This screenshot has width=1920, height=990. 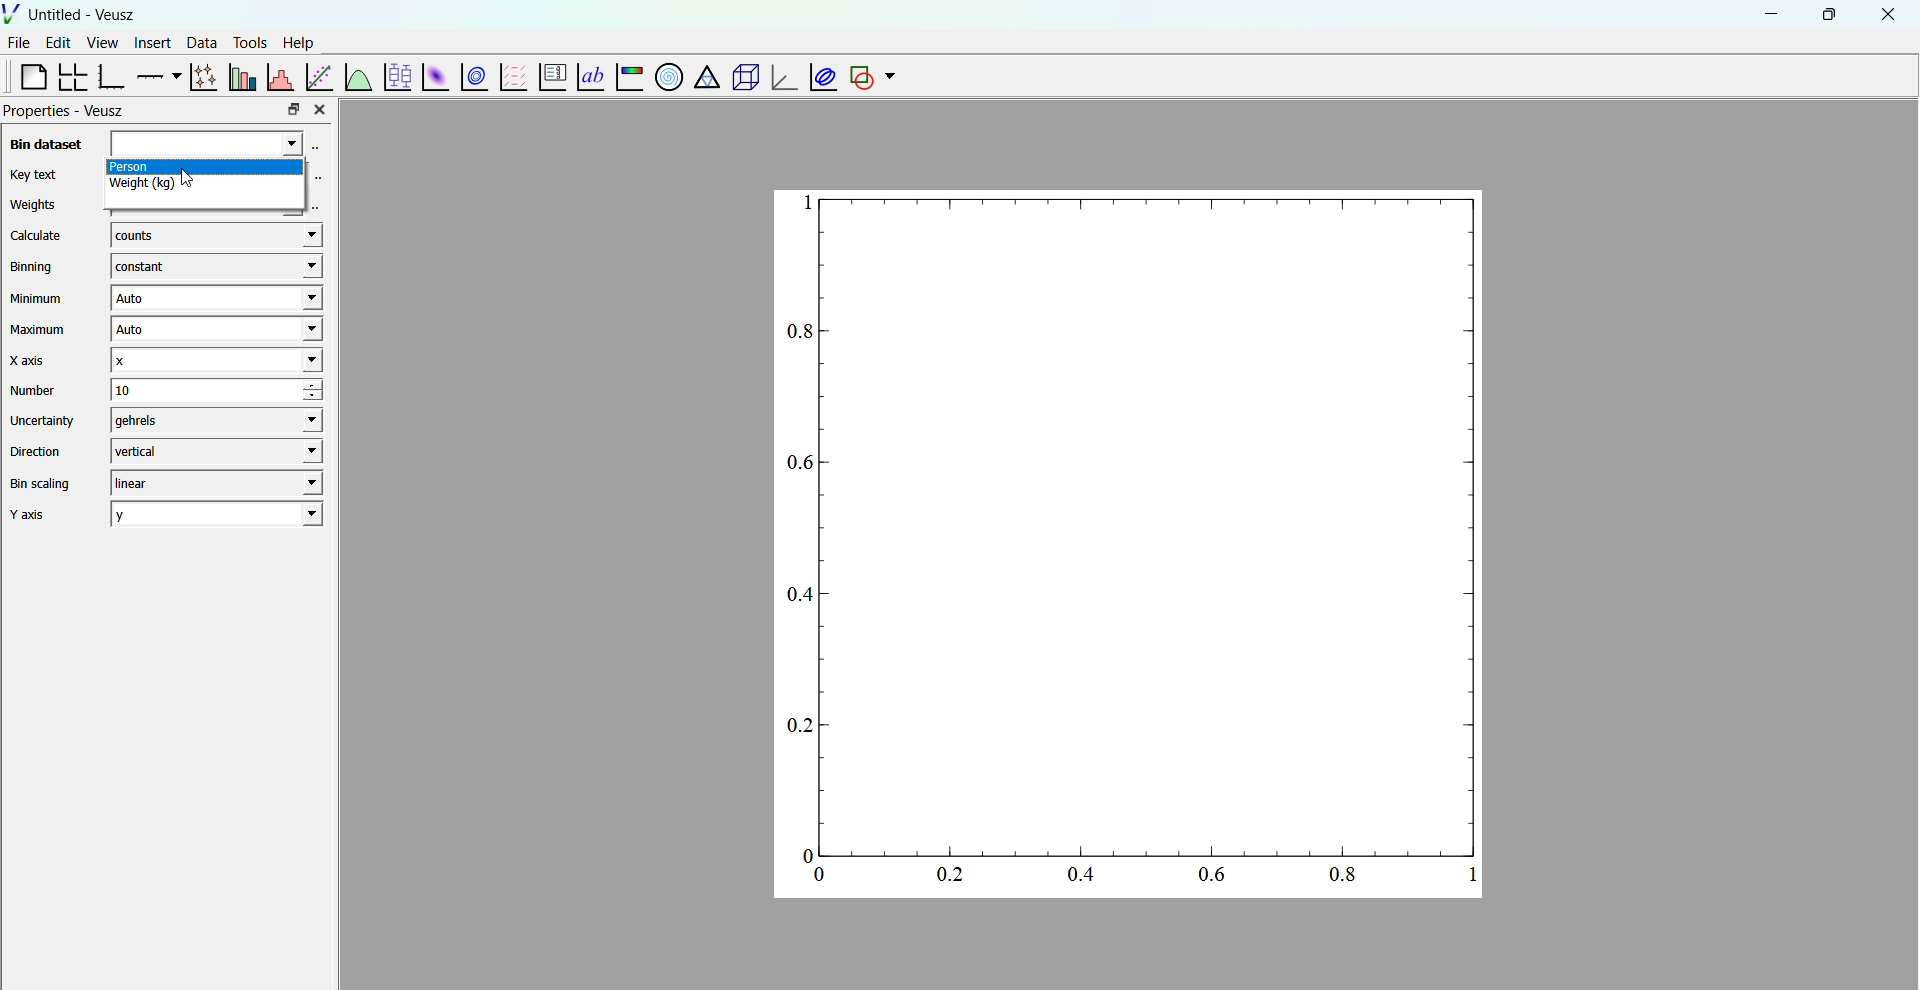 What do you see at coordinates (815, 866) in the screenshot?
I see `0 and 0` at bounding box center [815, 866].